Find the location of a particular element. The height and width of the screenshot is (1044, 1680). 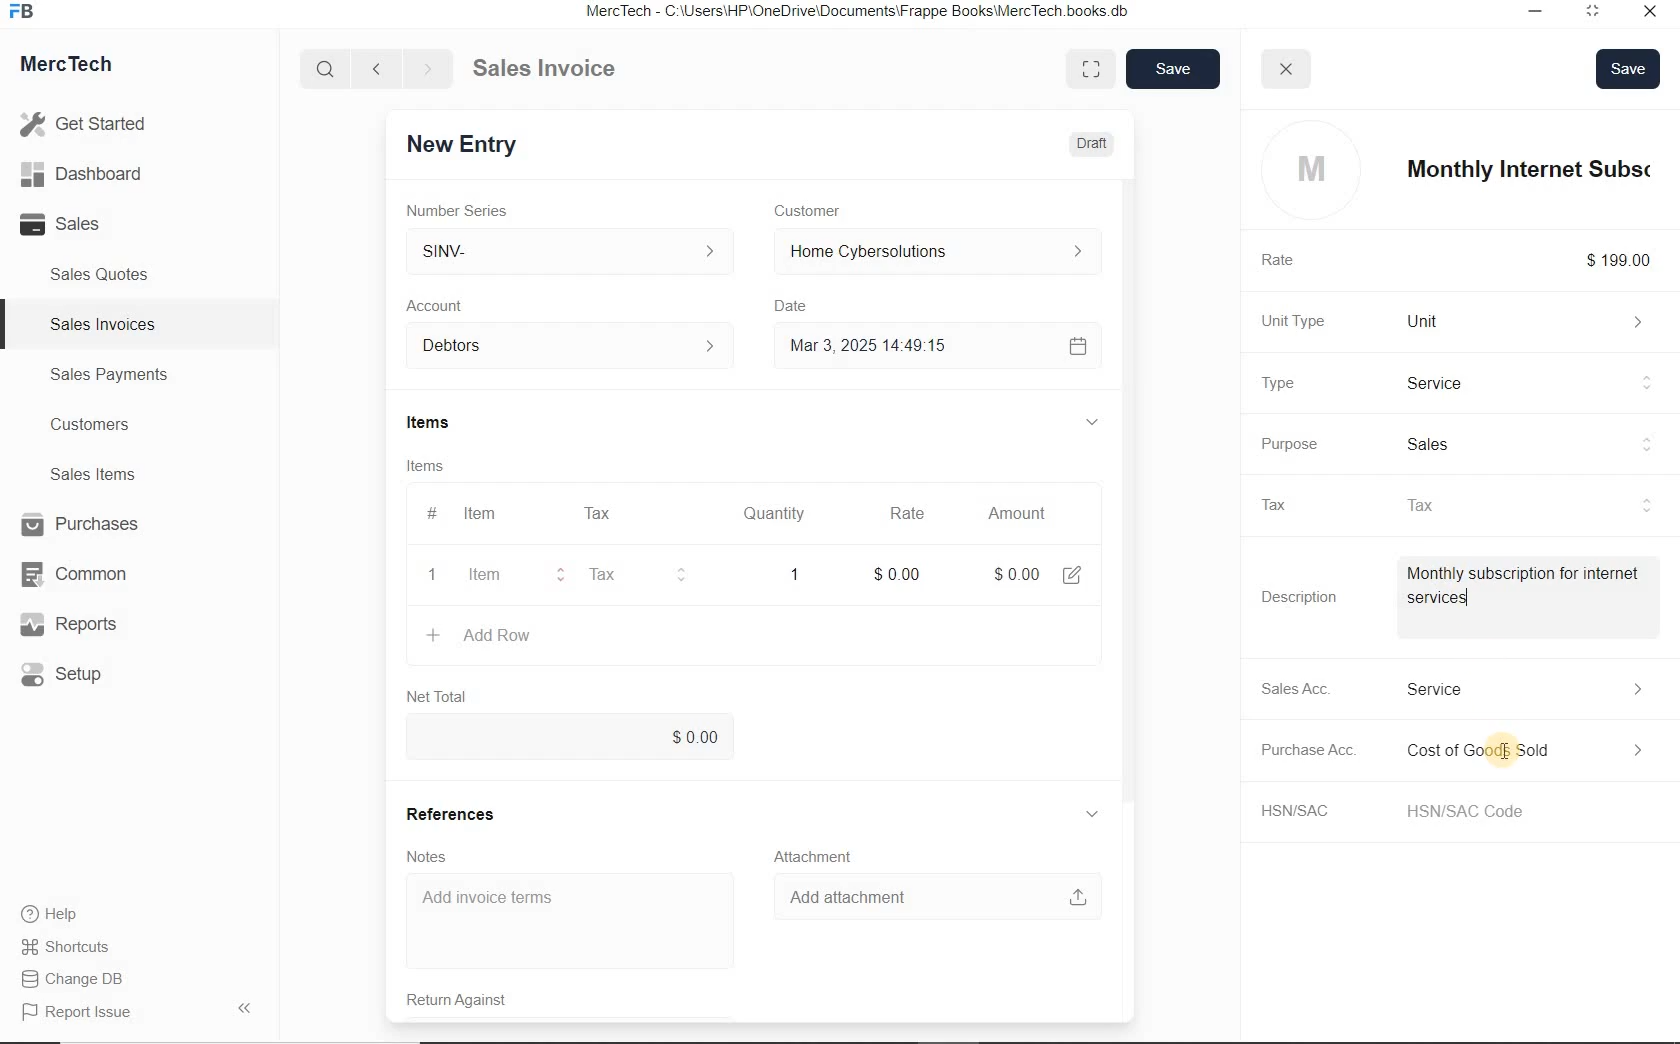

sales is located at coordinates (1524, 441).